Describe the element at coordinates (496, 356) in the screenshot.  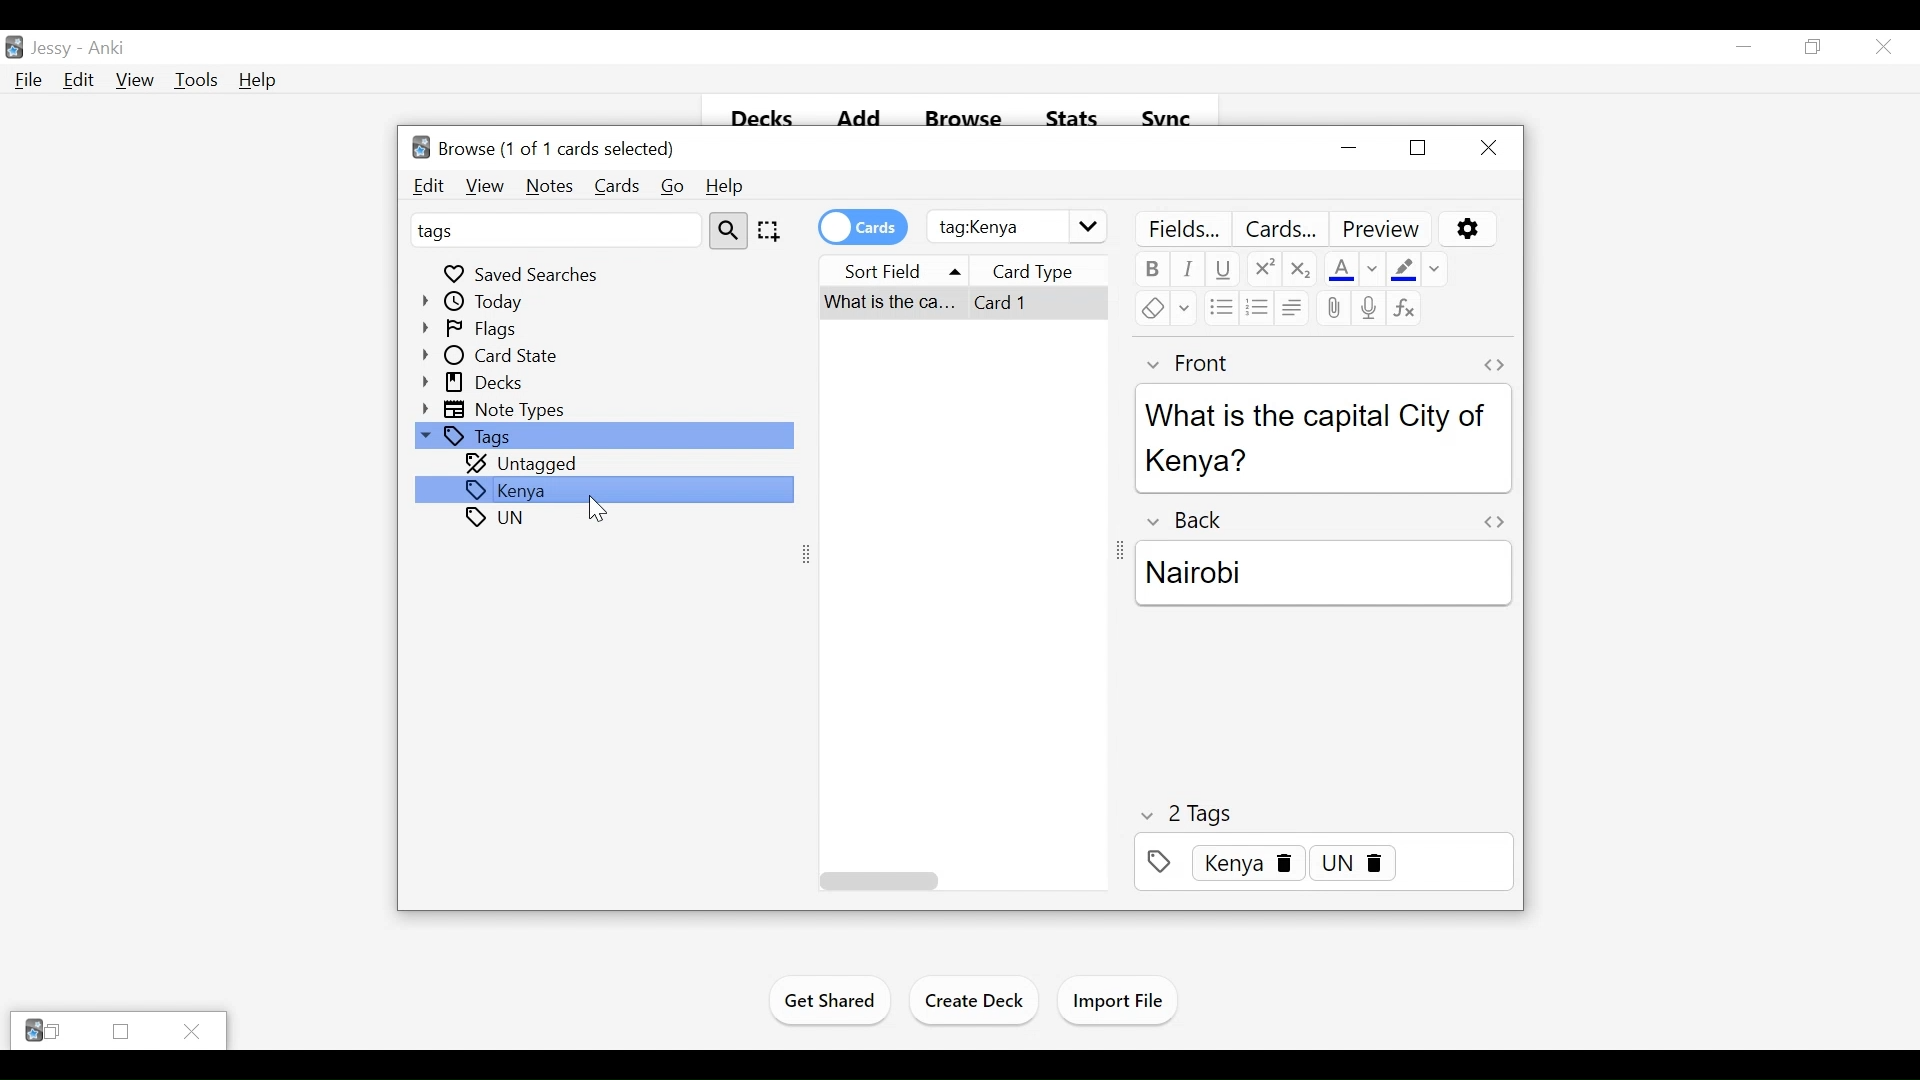
I see `Card State` at that location.